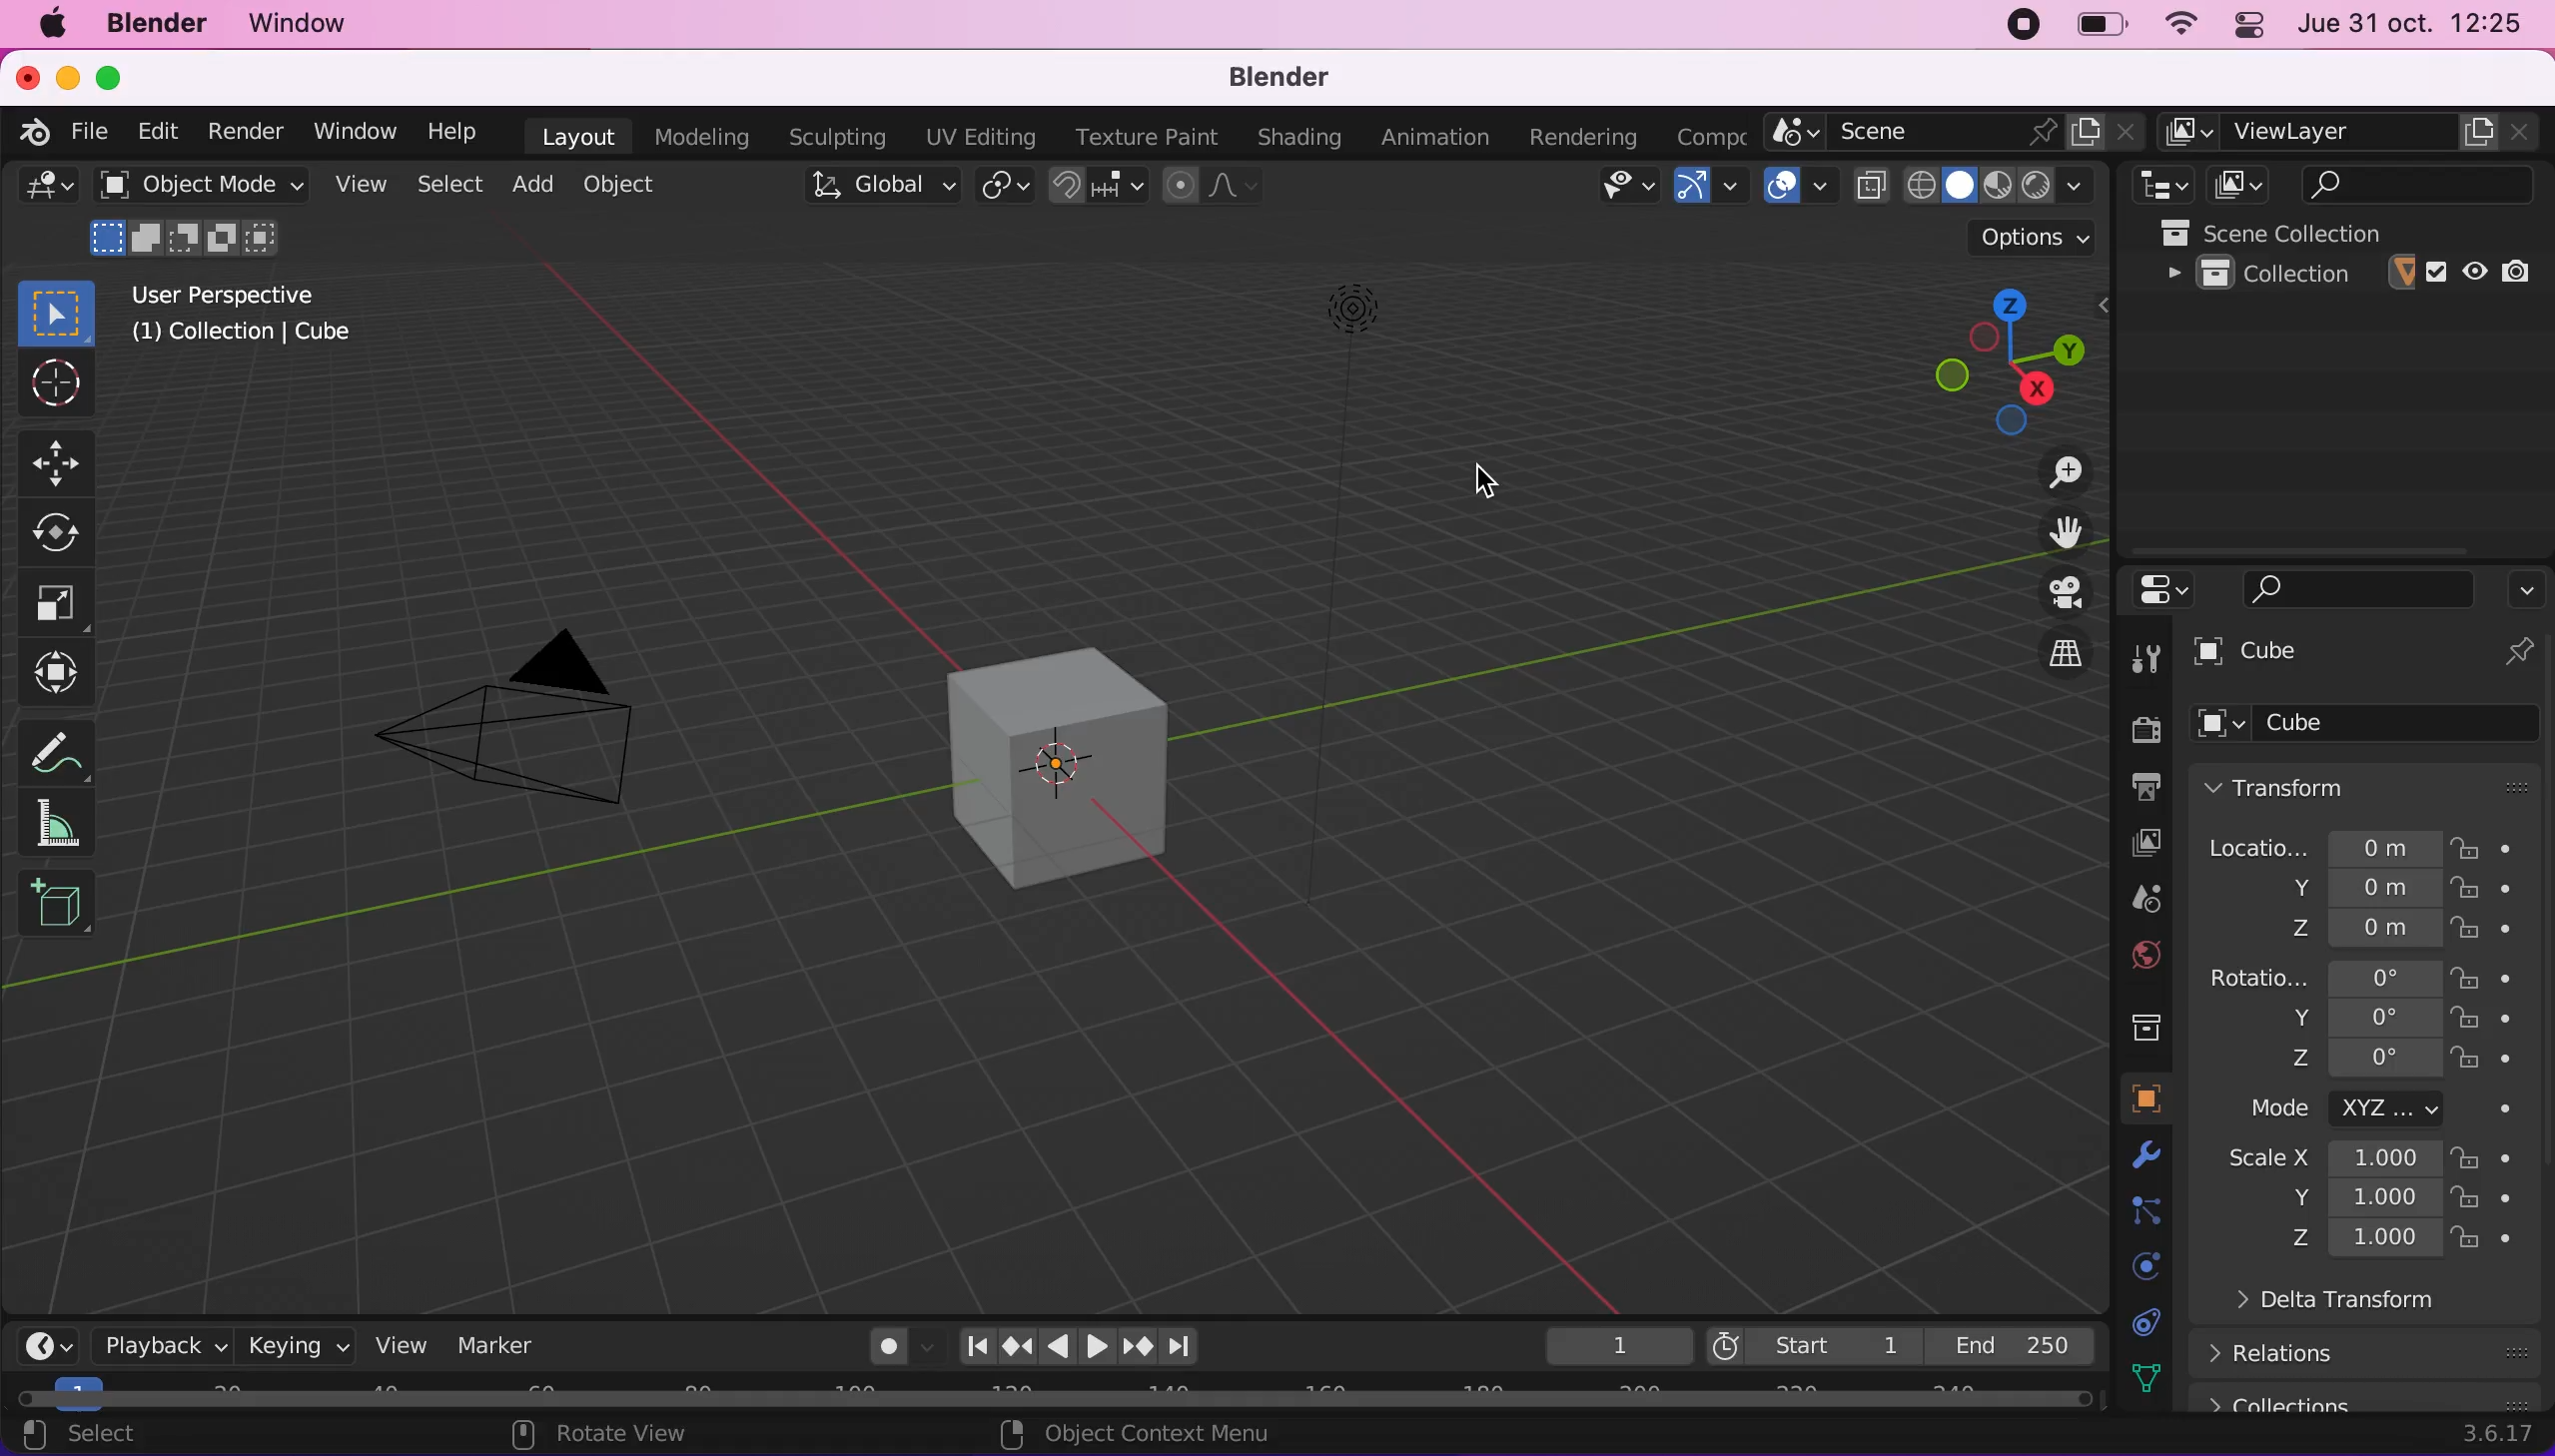 This screenshot has height=1456, width=2555. What do you see at coordinates (1996, 352) in the screenshot?
I see `click, shortcut, drag` at bounding box center [1996, 352].